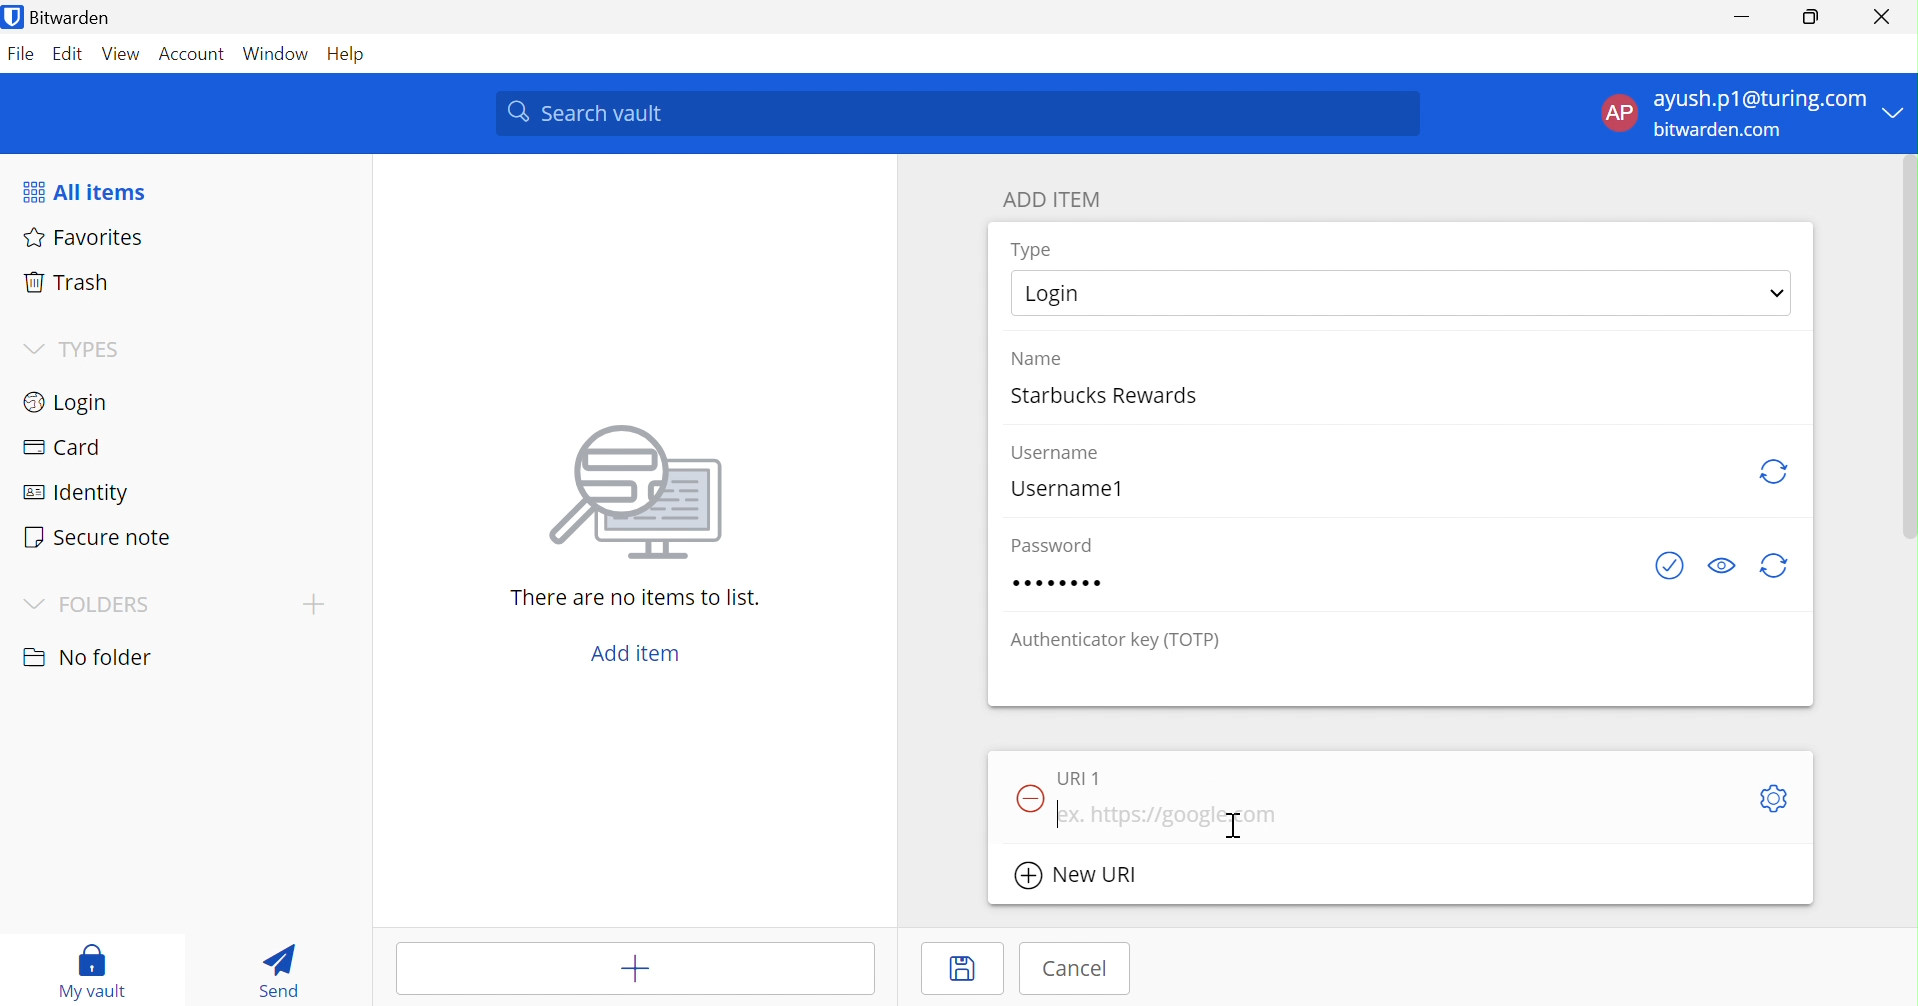  I want to click on Typing cursor, so click(1063, 816).